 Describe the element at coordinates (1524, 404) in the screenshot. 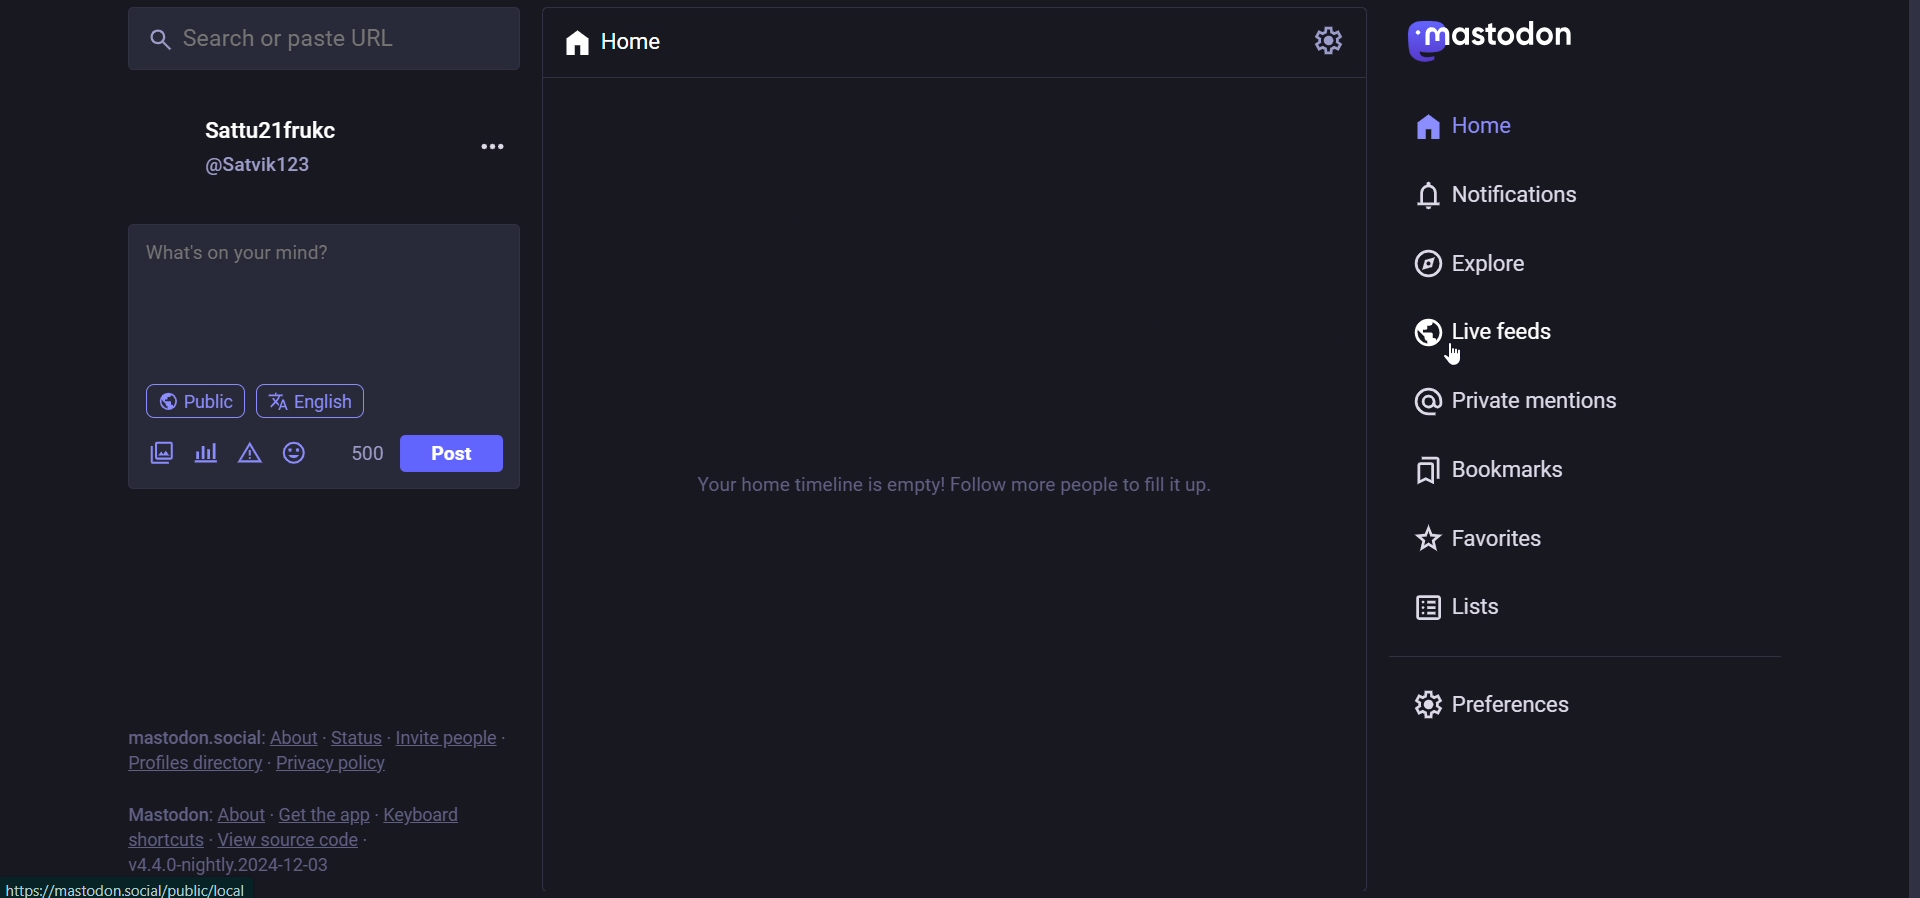

I see `private mention` at that location.